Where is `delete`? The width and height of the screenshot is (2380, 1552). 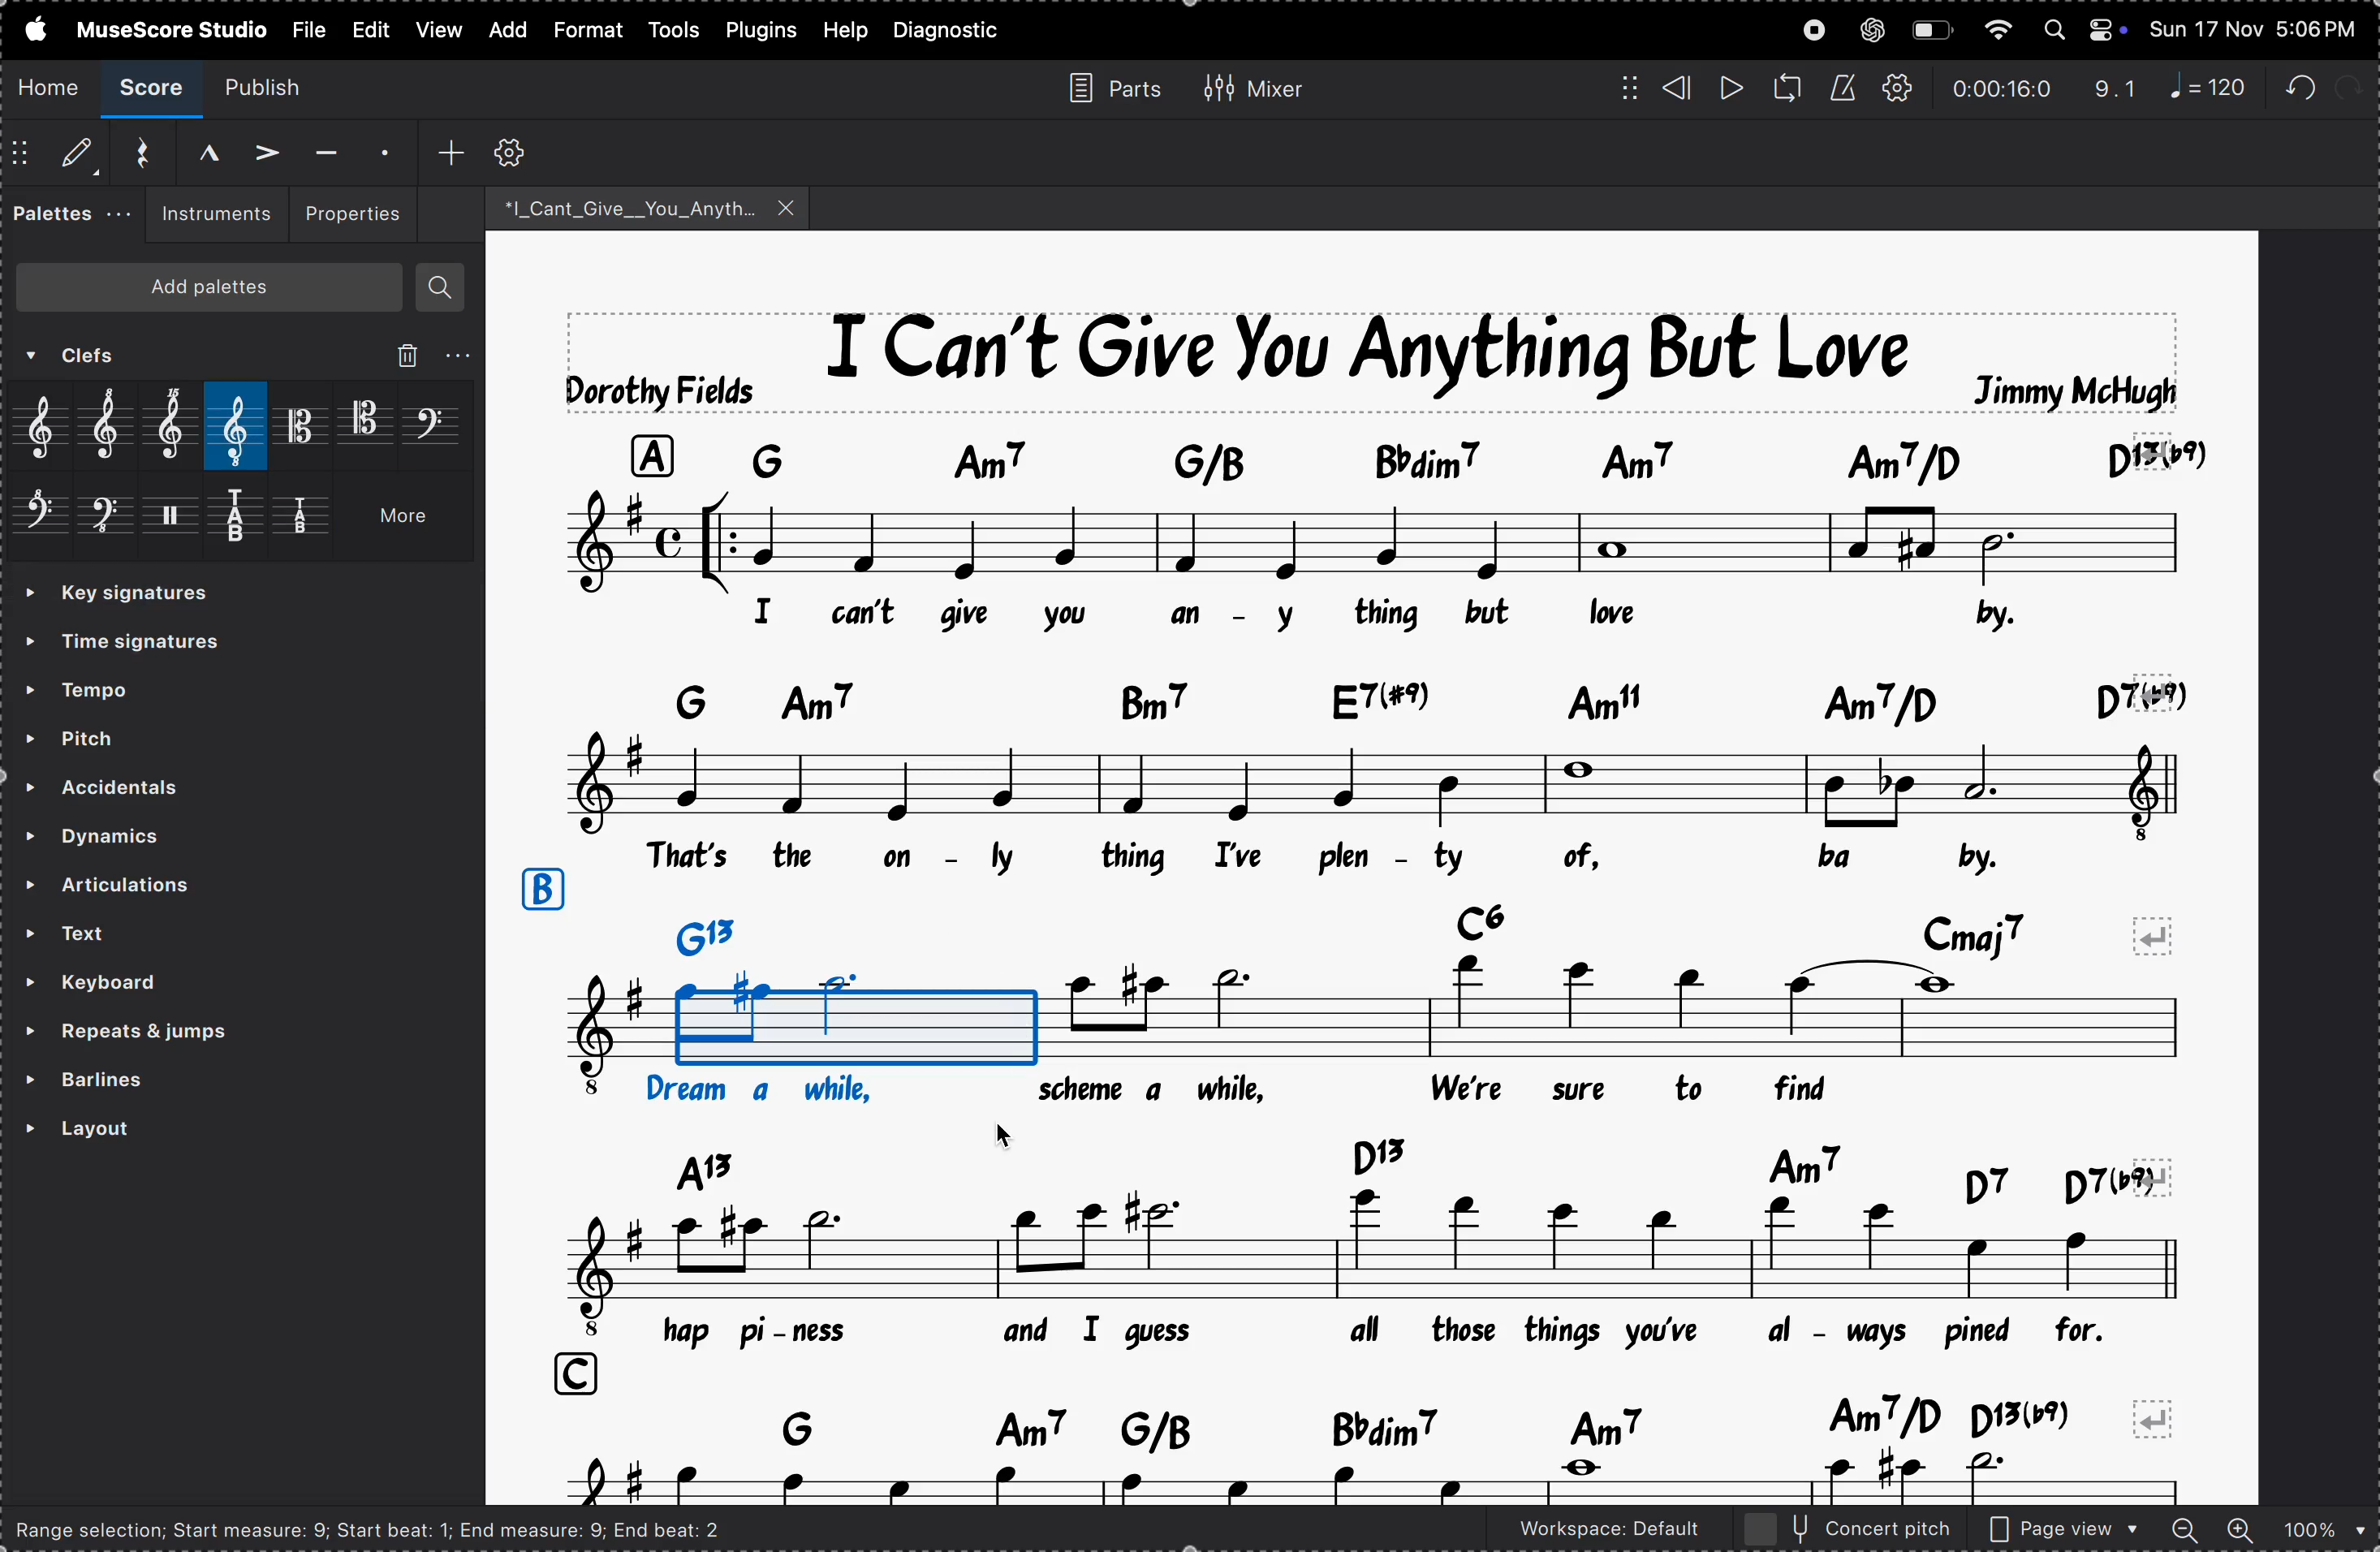
delete is located at coordinates (398, 351).